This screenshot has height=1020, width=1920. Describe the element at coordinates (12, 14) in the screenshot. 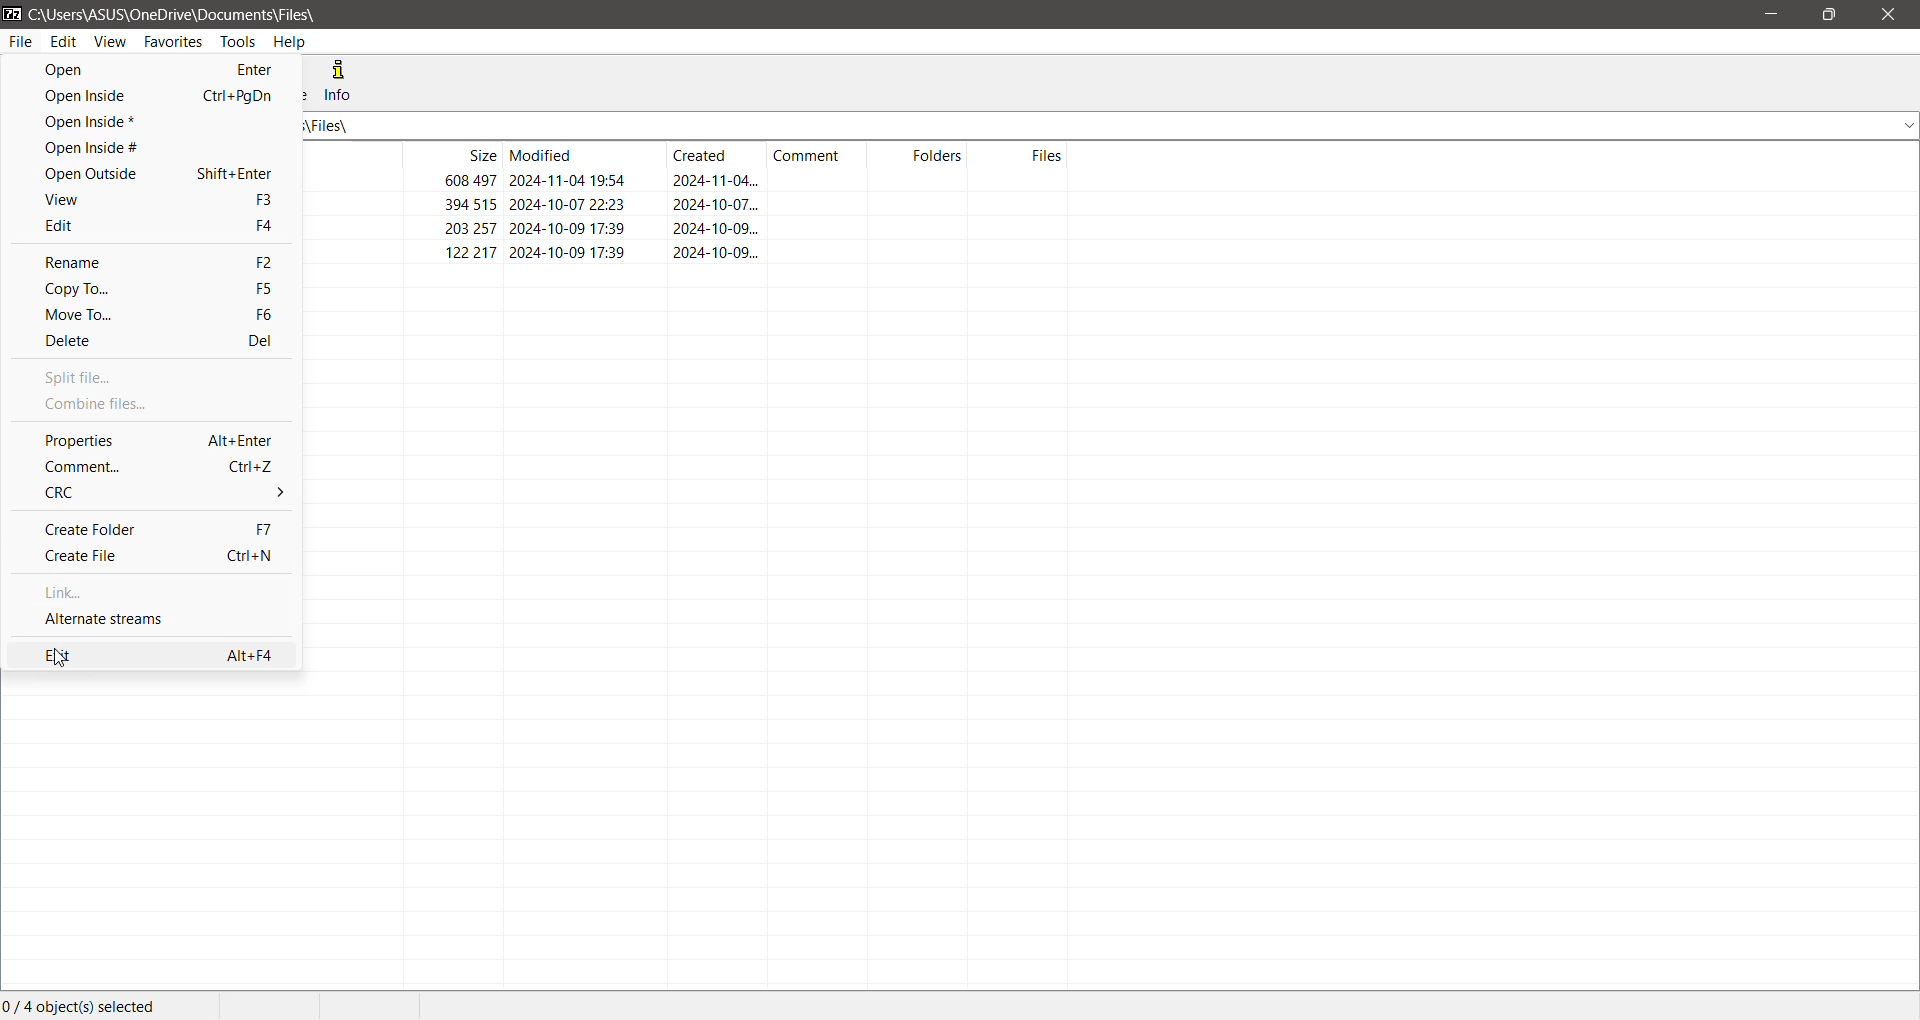

I see `Application Name` at that location.